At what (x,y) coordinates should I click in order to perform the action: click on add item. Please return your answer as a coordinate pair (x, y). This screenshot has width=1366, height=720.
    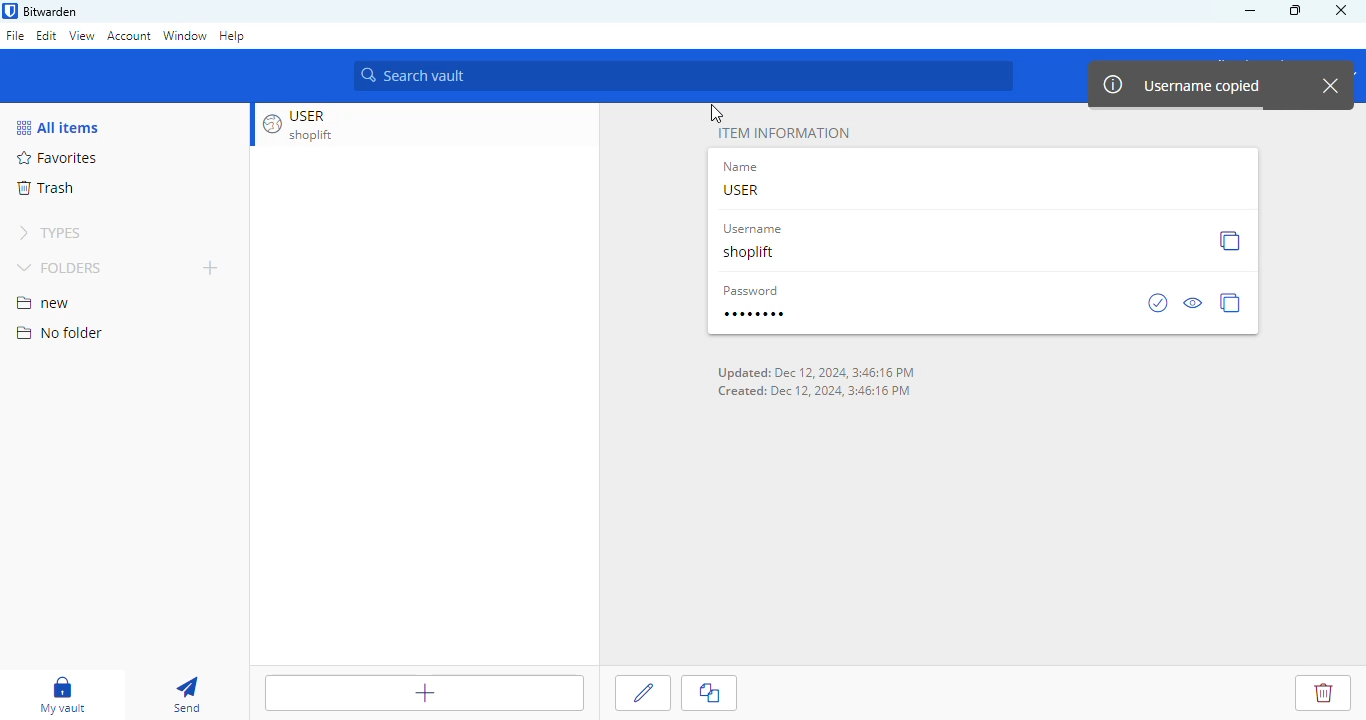
    Looking at the image, I should click on (423, 692).